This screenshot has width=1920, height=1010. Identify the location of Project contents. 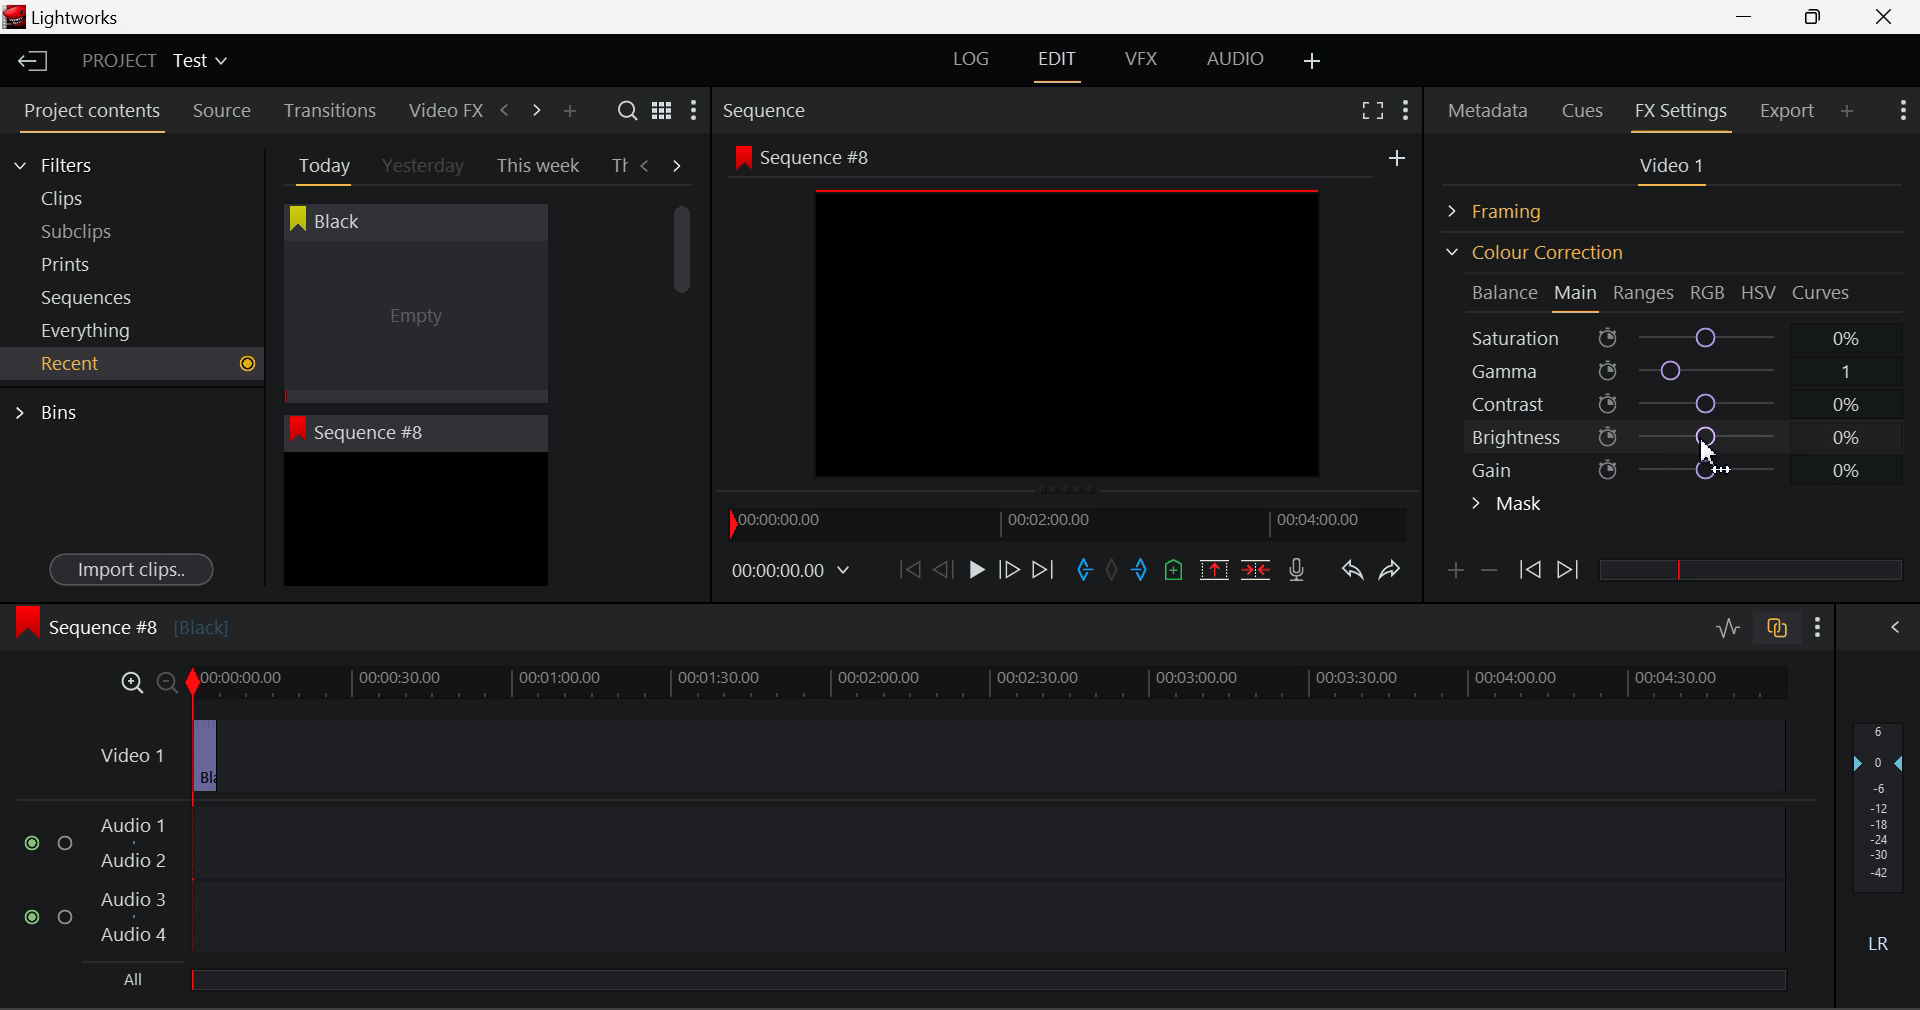
(91, 115).